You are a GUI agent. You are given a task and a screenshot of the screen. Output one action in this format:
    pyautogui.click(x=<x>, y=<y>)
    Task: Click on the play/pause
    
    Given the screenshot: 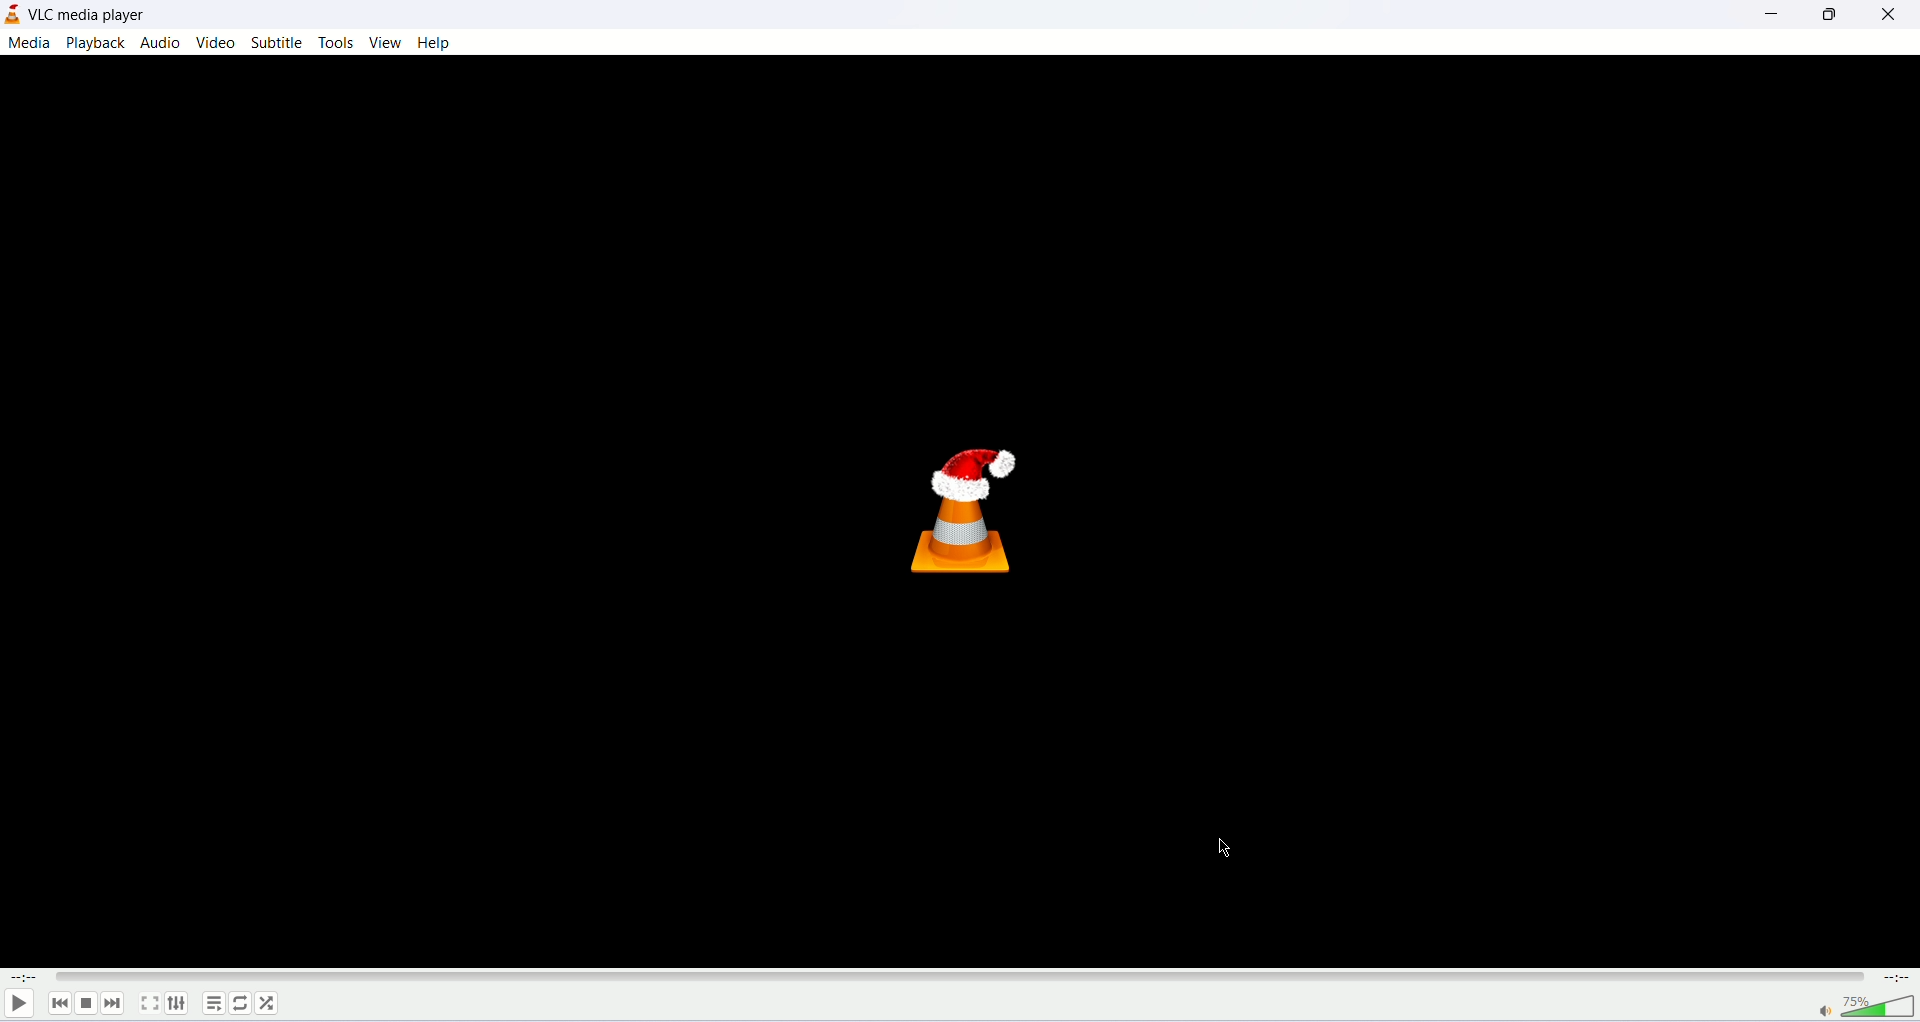 What is the action you would take?
    pyautogui.click(x=18, y=1005)
    